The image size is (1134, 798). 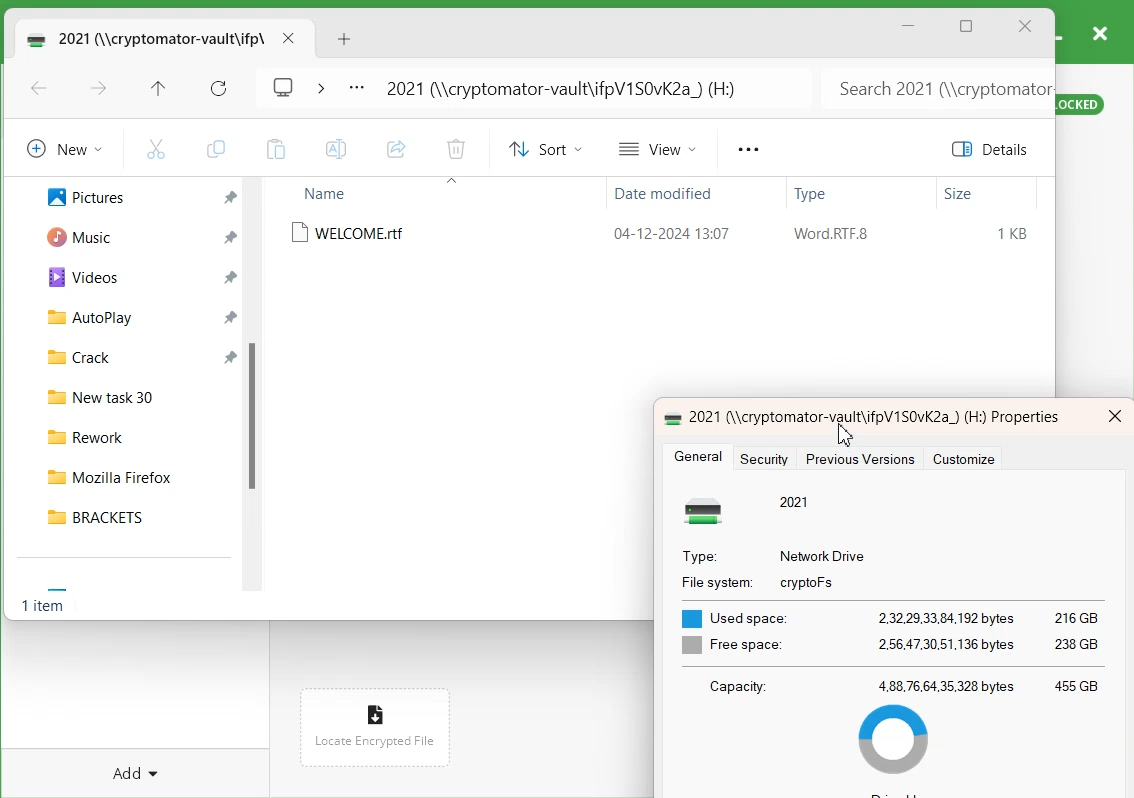 What do you see at coordinates (156, 148) in the screenshot?
I see `Cut` at bounding box center [156, 148].